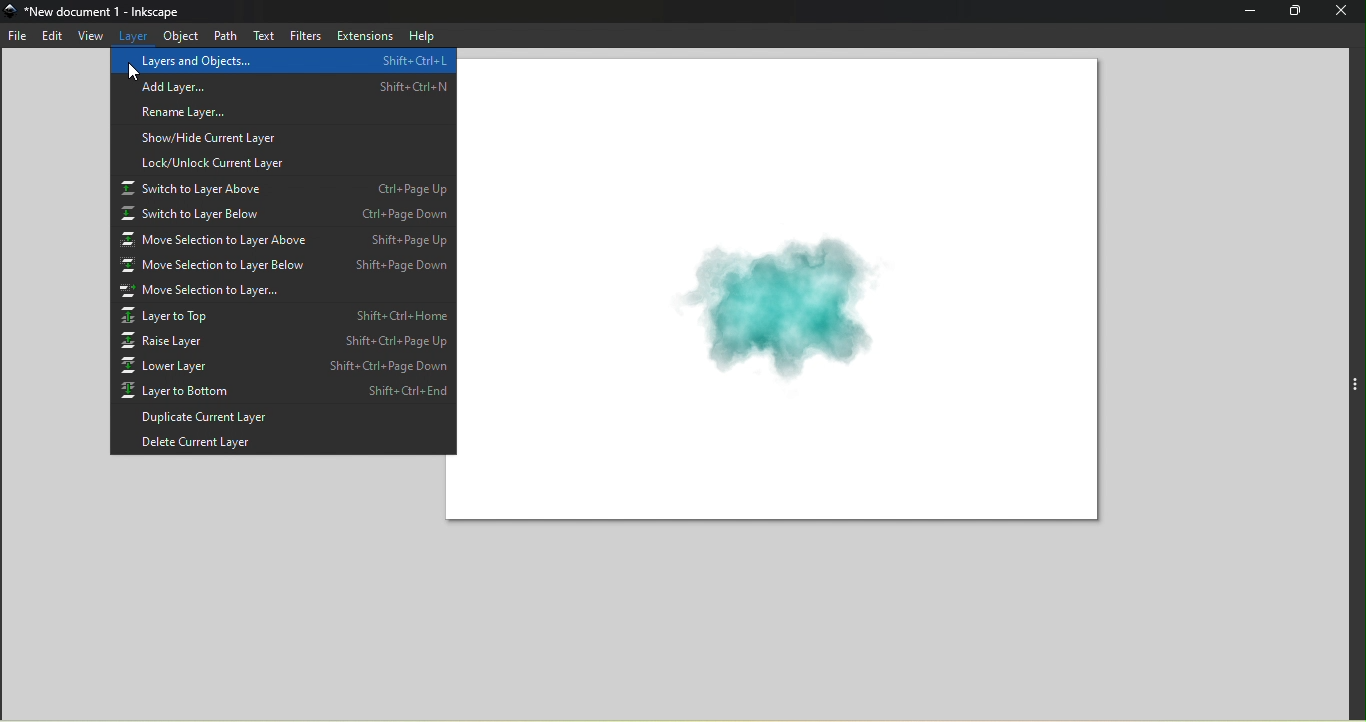 Image resolution: width=1366 pixels, height=722 pixels. What do you see at coordinates (281, 84) in the screenshot?
I see `Add layer` at bounding box center [281, 84].